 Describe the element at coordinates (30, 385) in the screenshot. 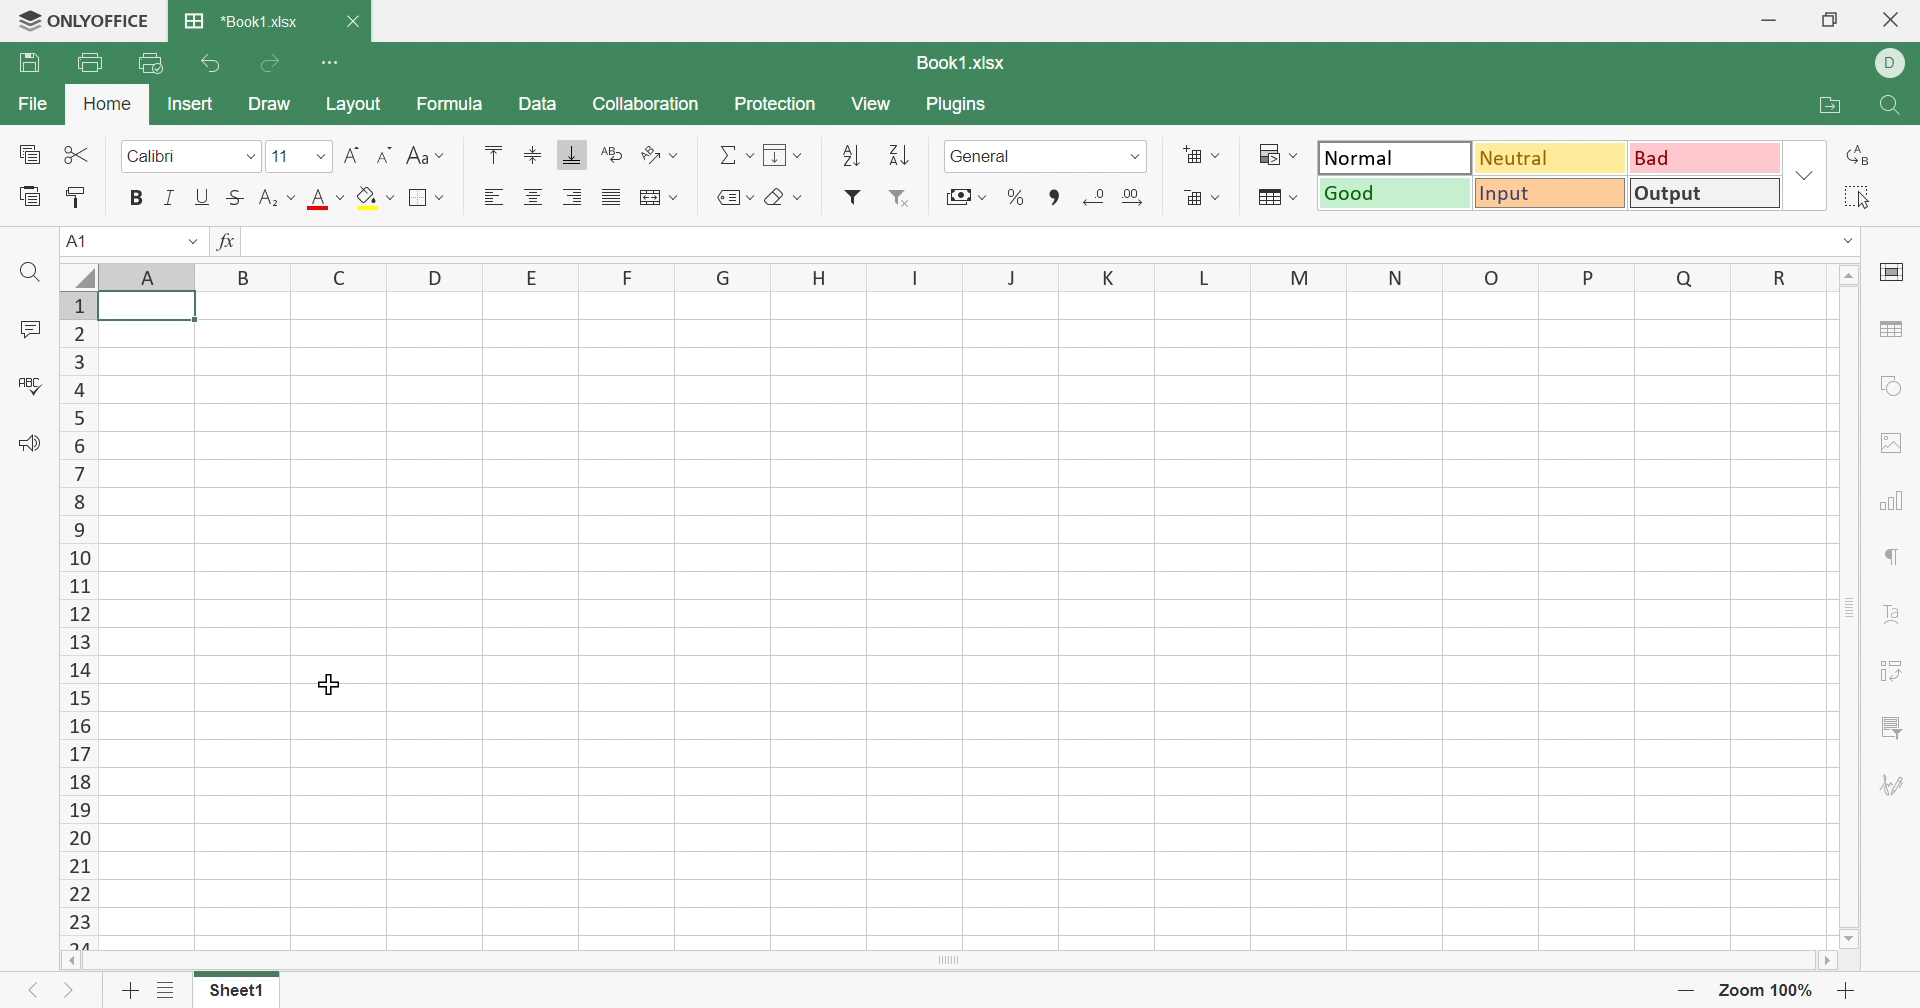

I see `Check Spelling` at that location.